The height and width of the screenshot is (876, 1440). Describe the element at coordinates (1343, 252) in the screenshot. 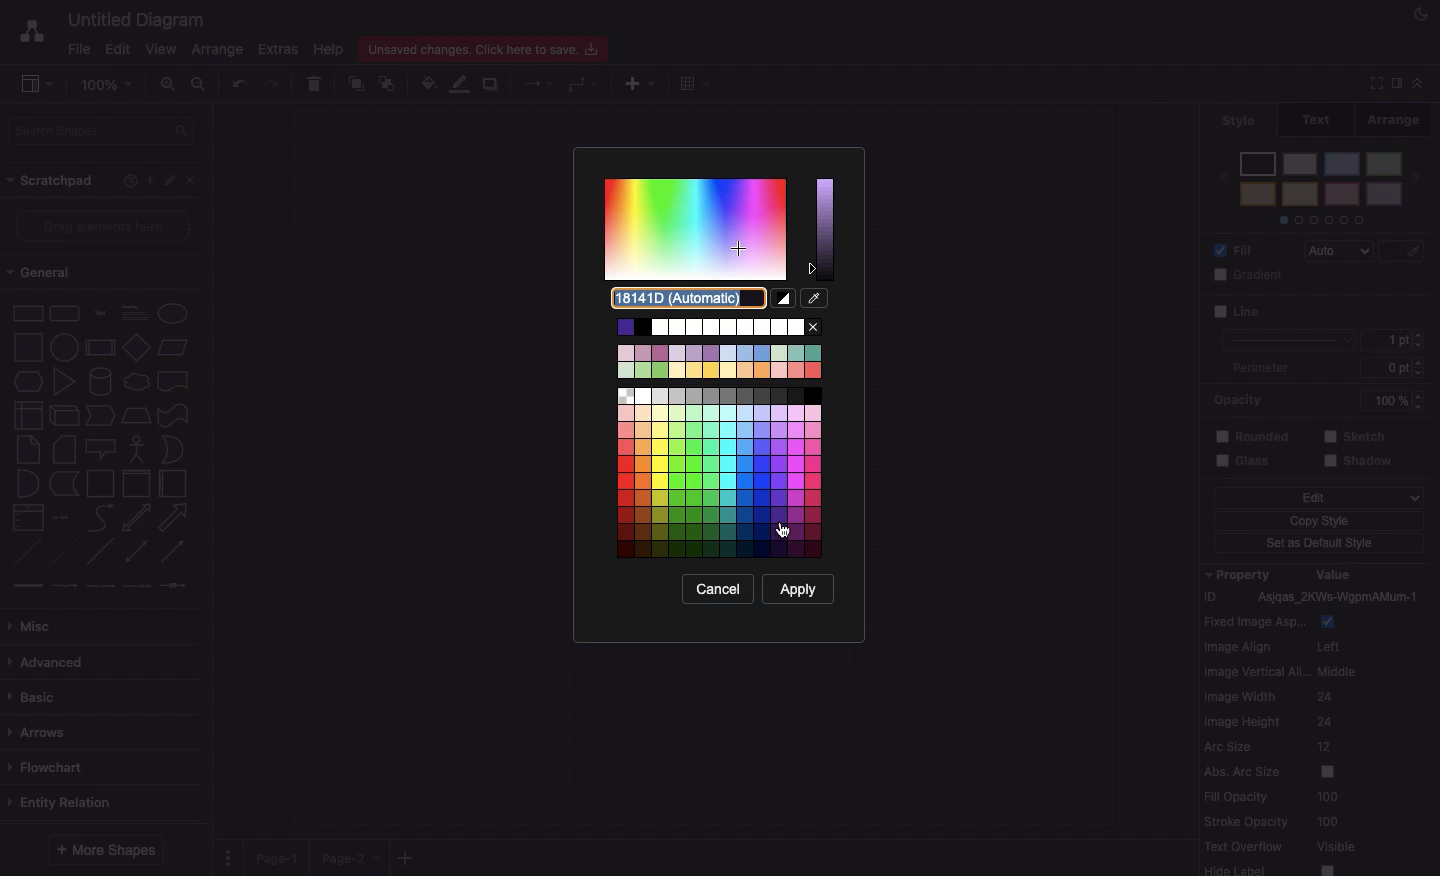

I see `Auto` at that location.